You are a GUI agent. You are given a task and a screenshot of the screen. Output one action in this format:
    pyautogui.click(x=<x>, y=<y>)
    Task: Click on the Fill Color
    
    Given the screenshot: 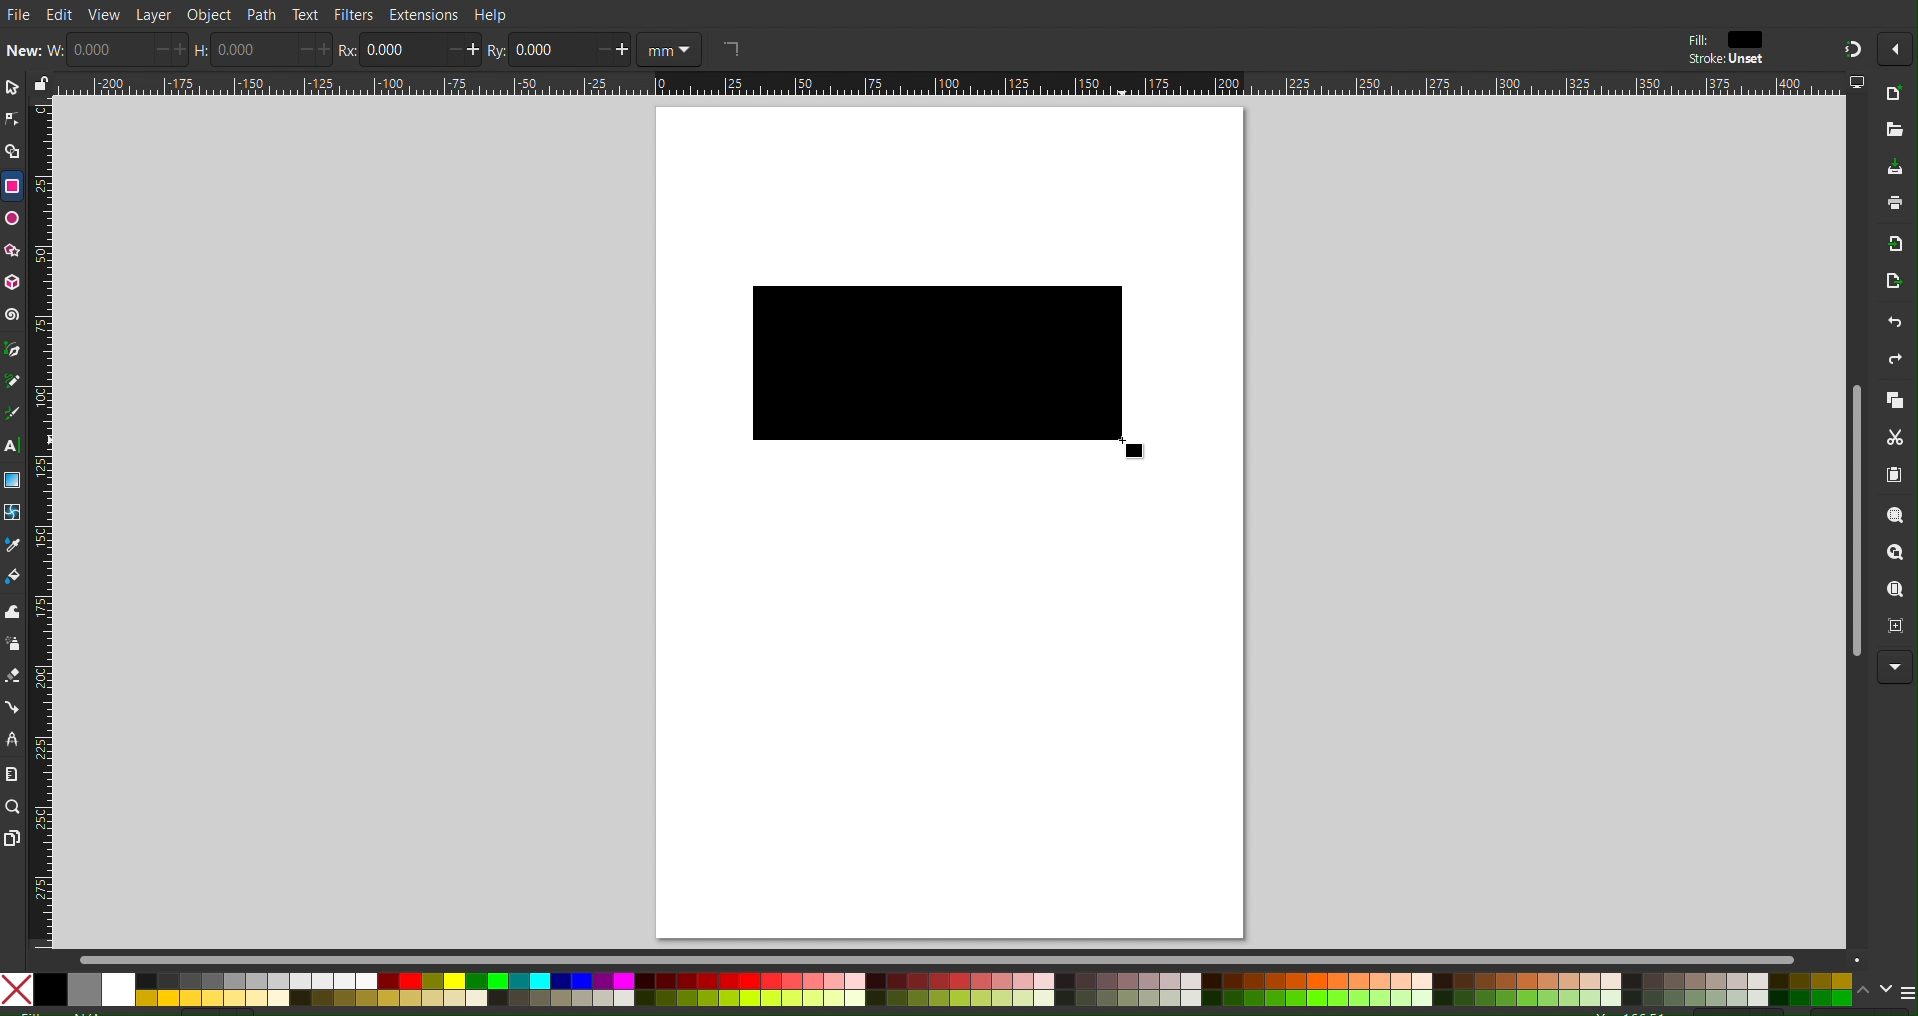 What is the action you would take?
    pyautogui.click(x=13, y=580)
    